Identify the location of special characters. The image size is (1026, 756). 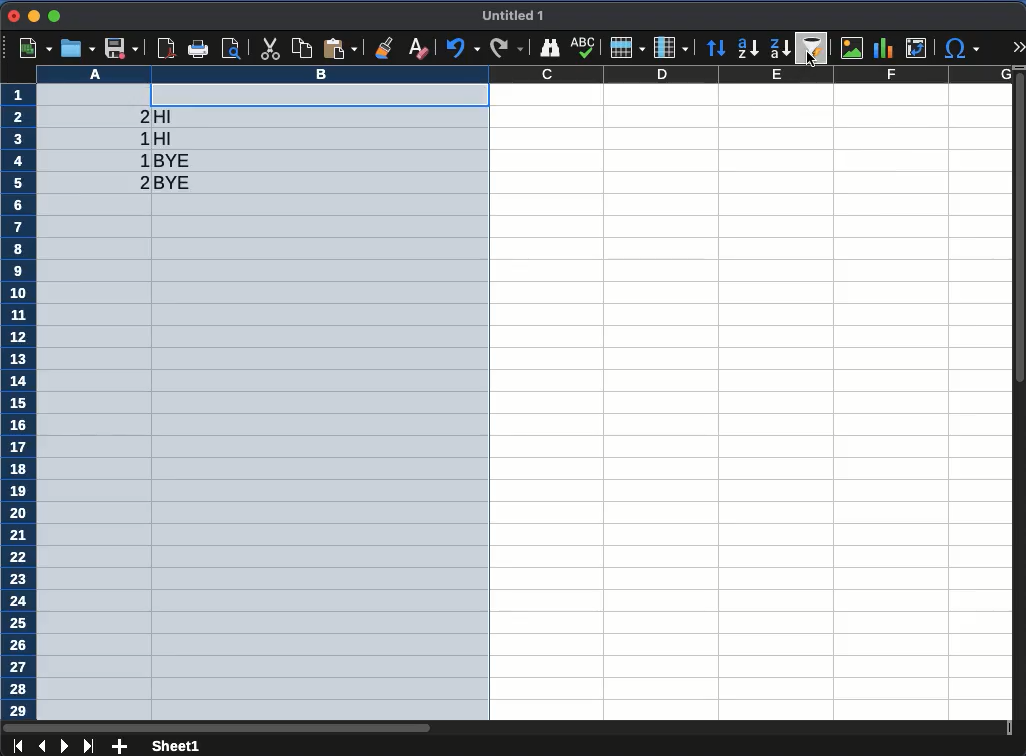
(961, 48).